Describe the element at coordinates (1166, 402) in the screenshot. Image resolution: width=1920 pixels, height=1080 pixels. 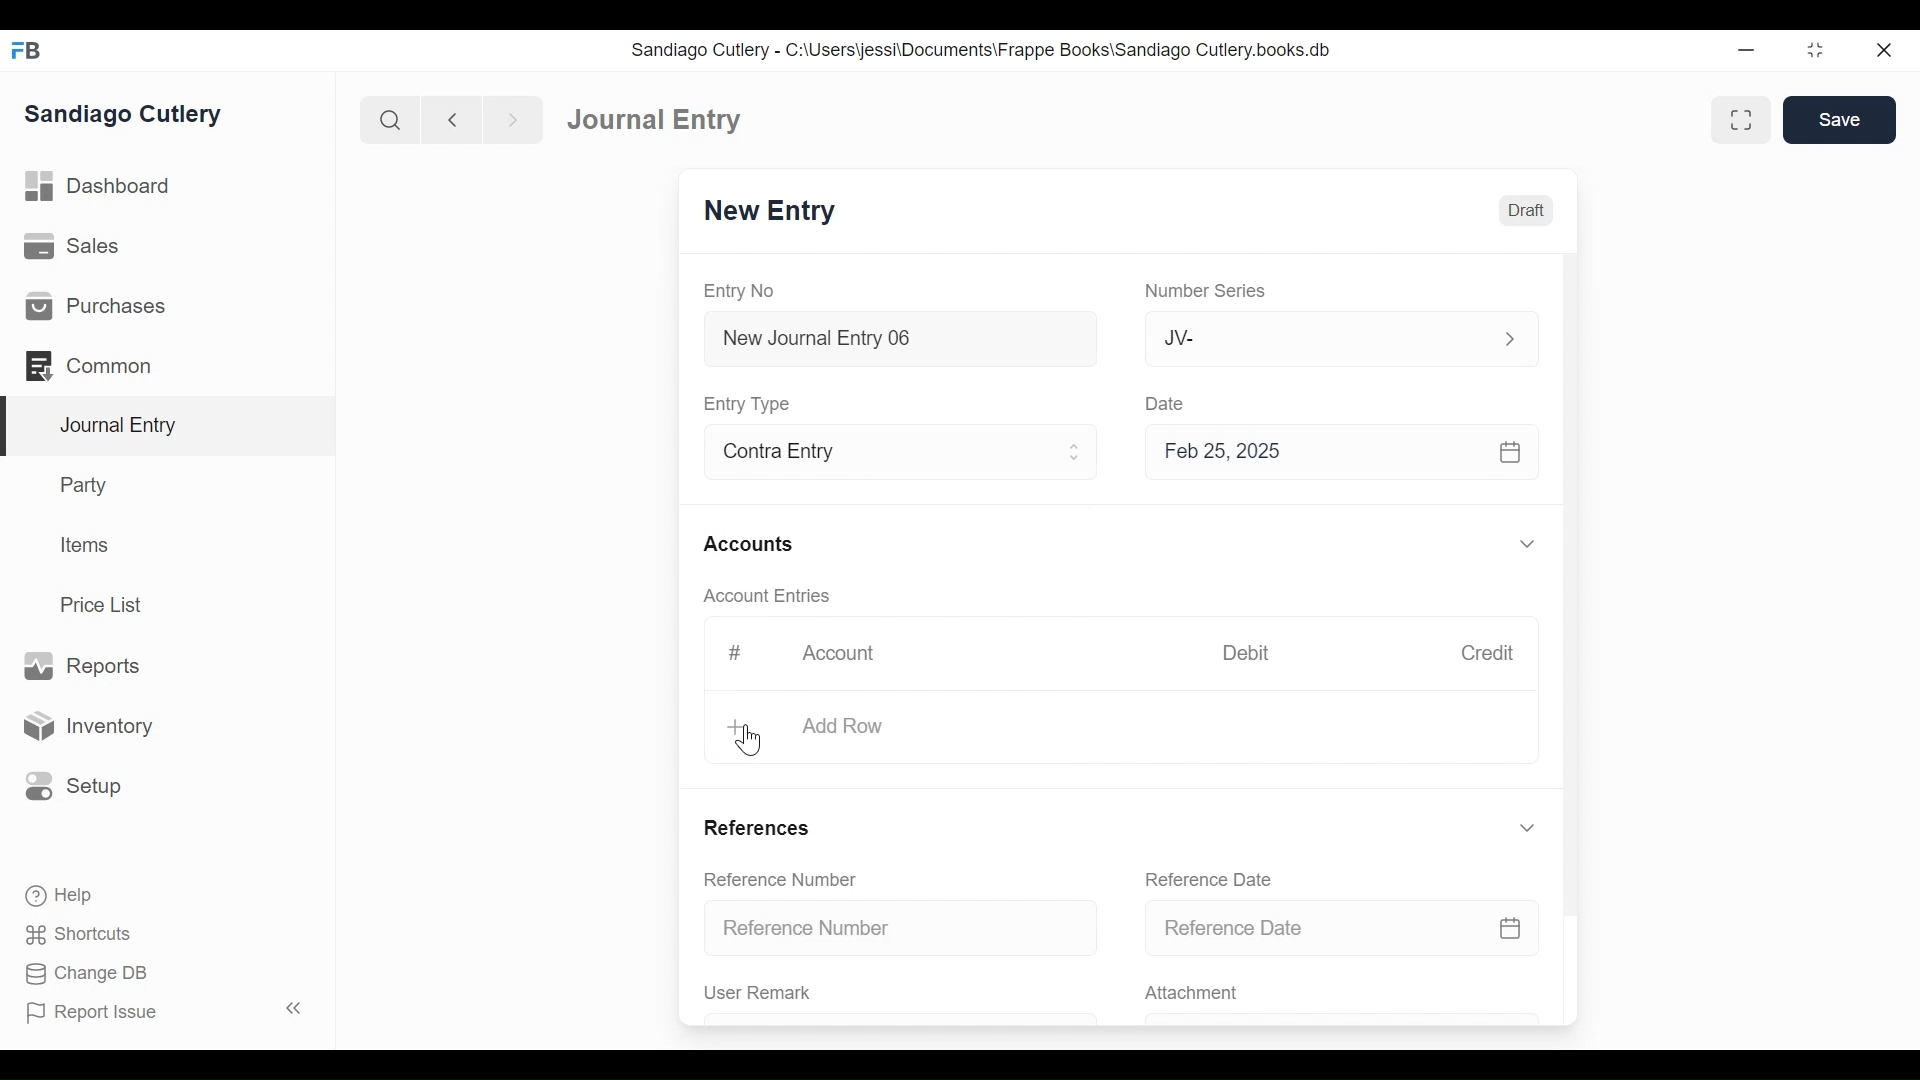
I see `Date` at that location.